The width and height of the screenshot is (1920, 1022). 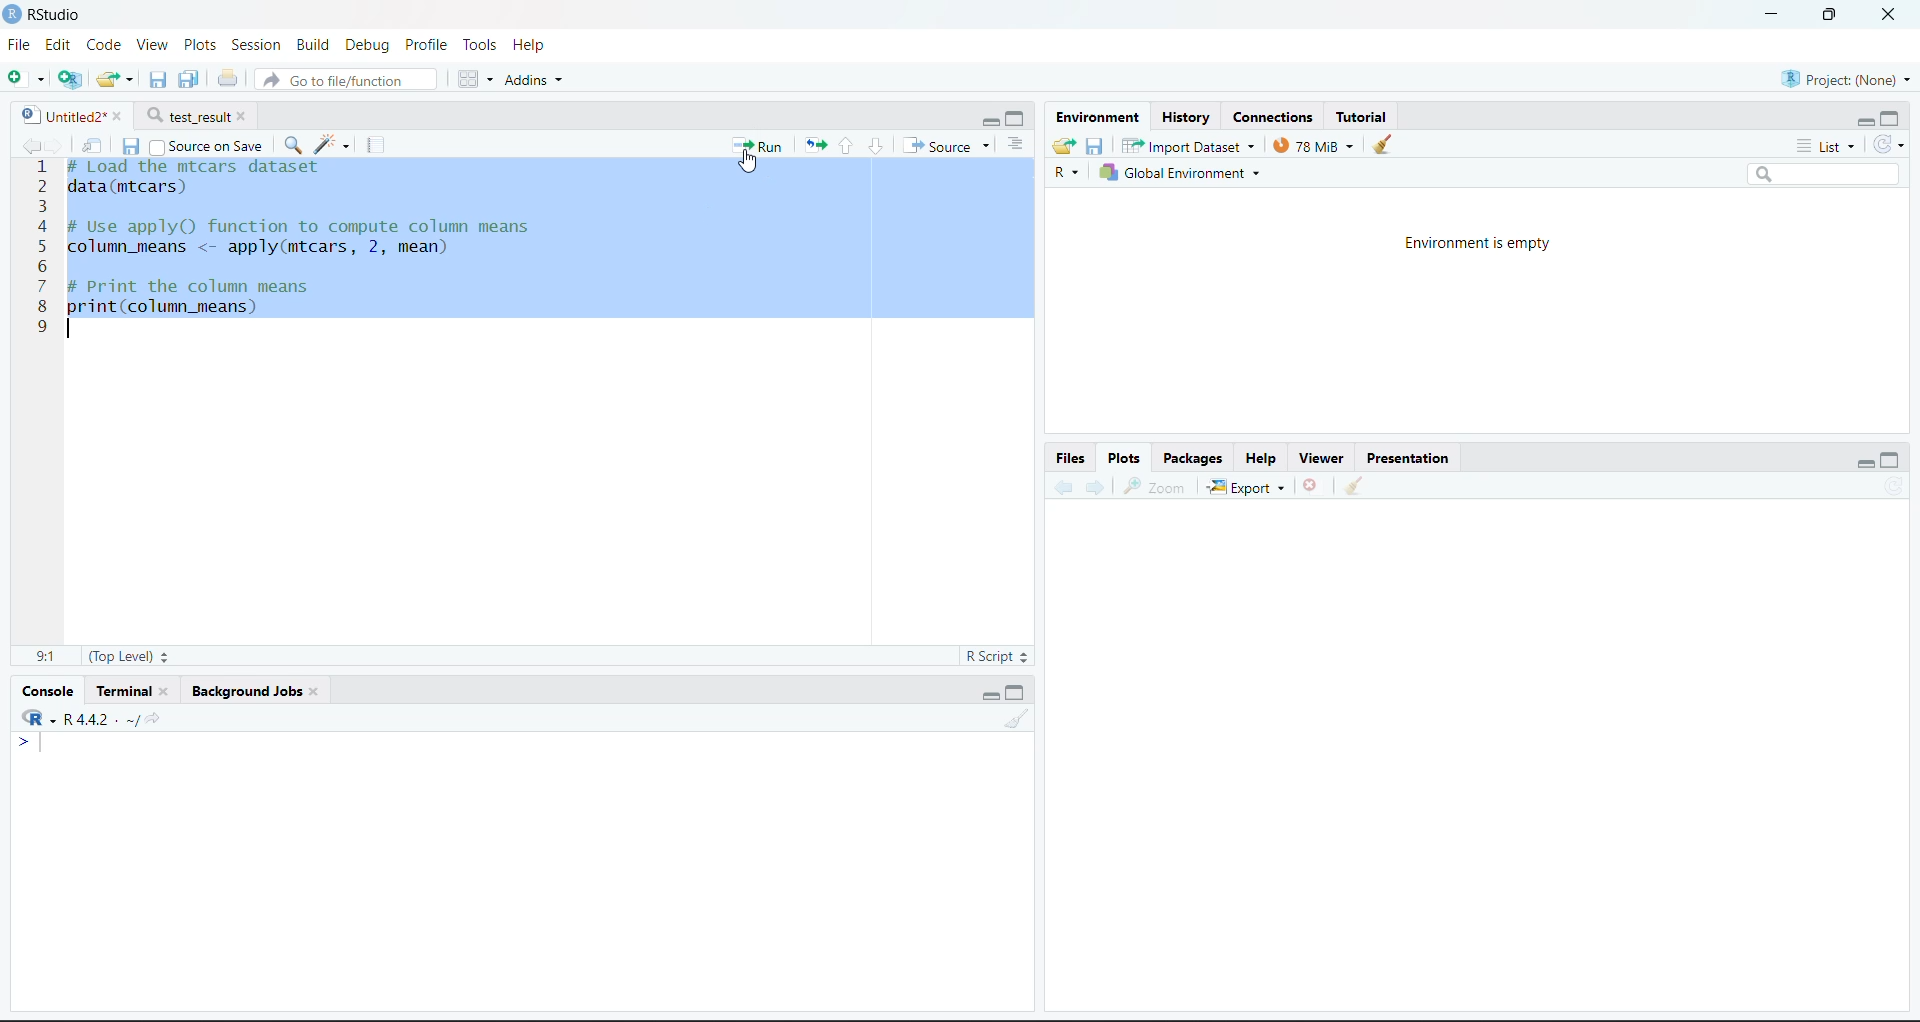 What do you see at coordinates (473, 78) in the screenshot?
I see `Workspace panes` at bounding box center [473, 78].